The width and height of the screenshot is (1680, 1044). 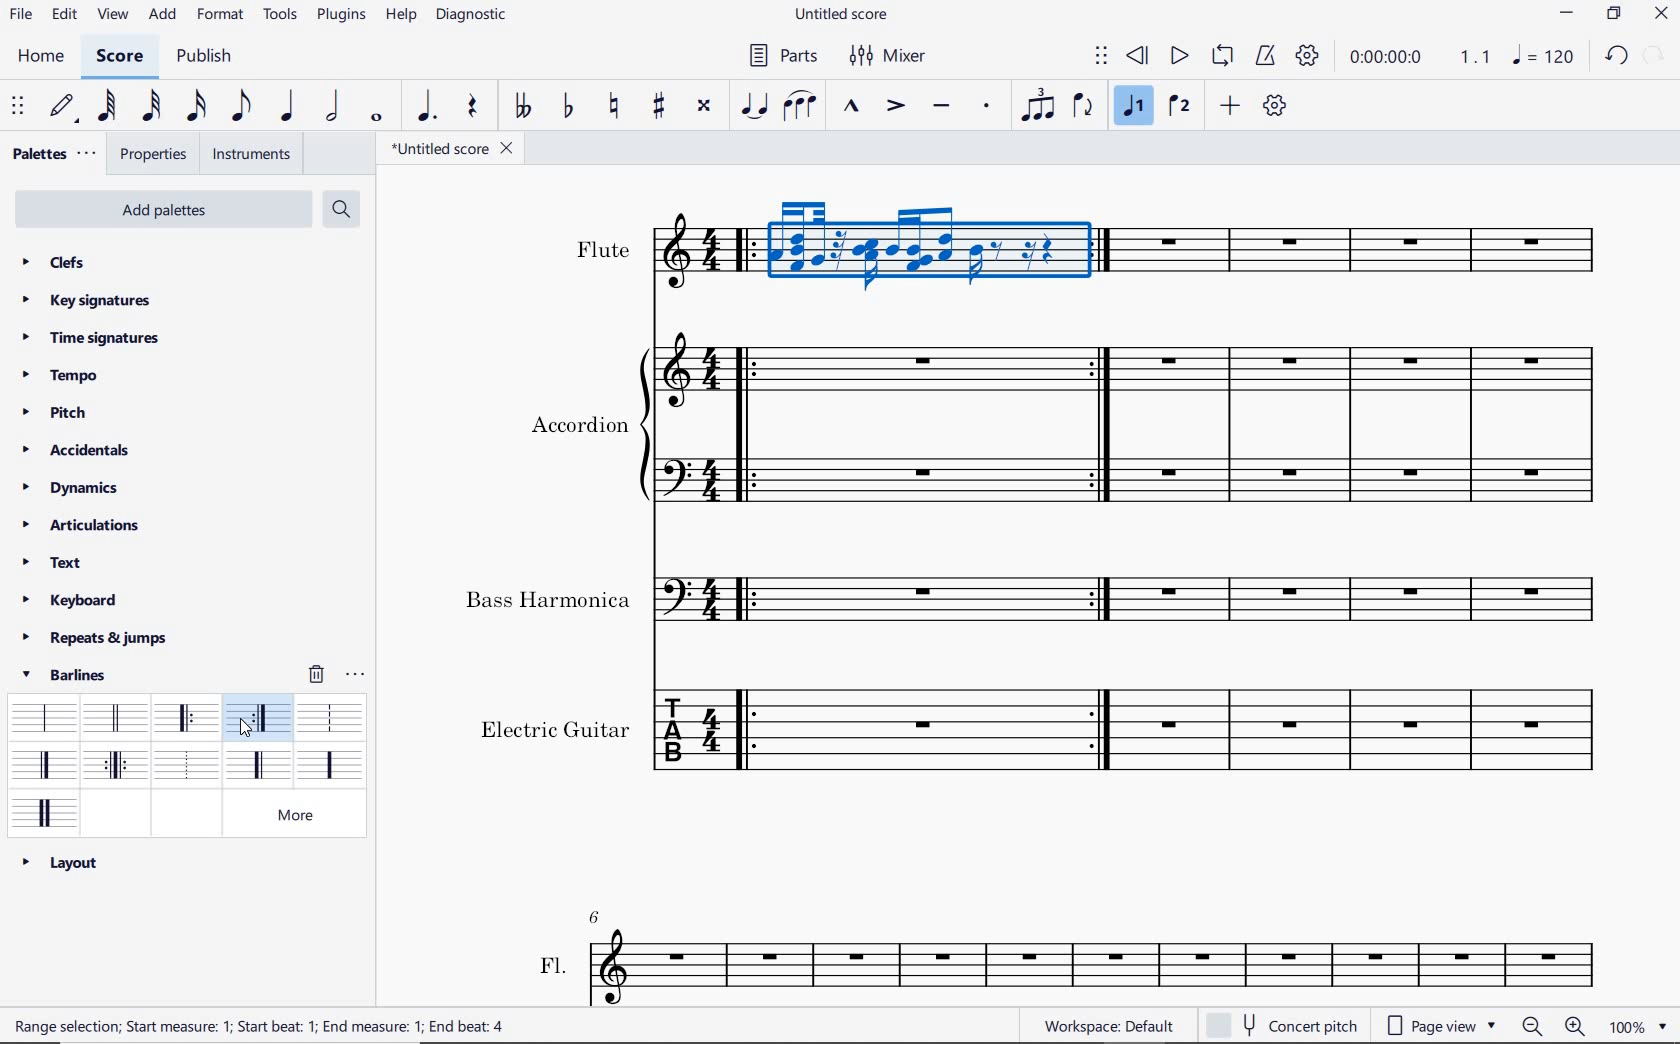 I want to click on left (start) repeat sign added, so click(x=749, y=421).